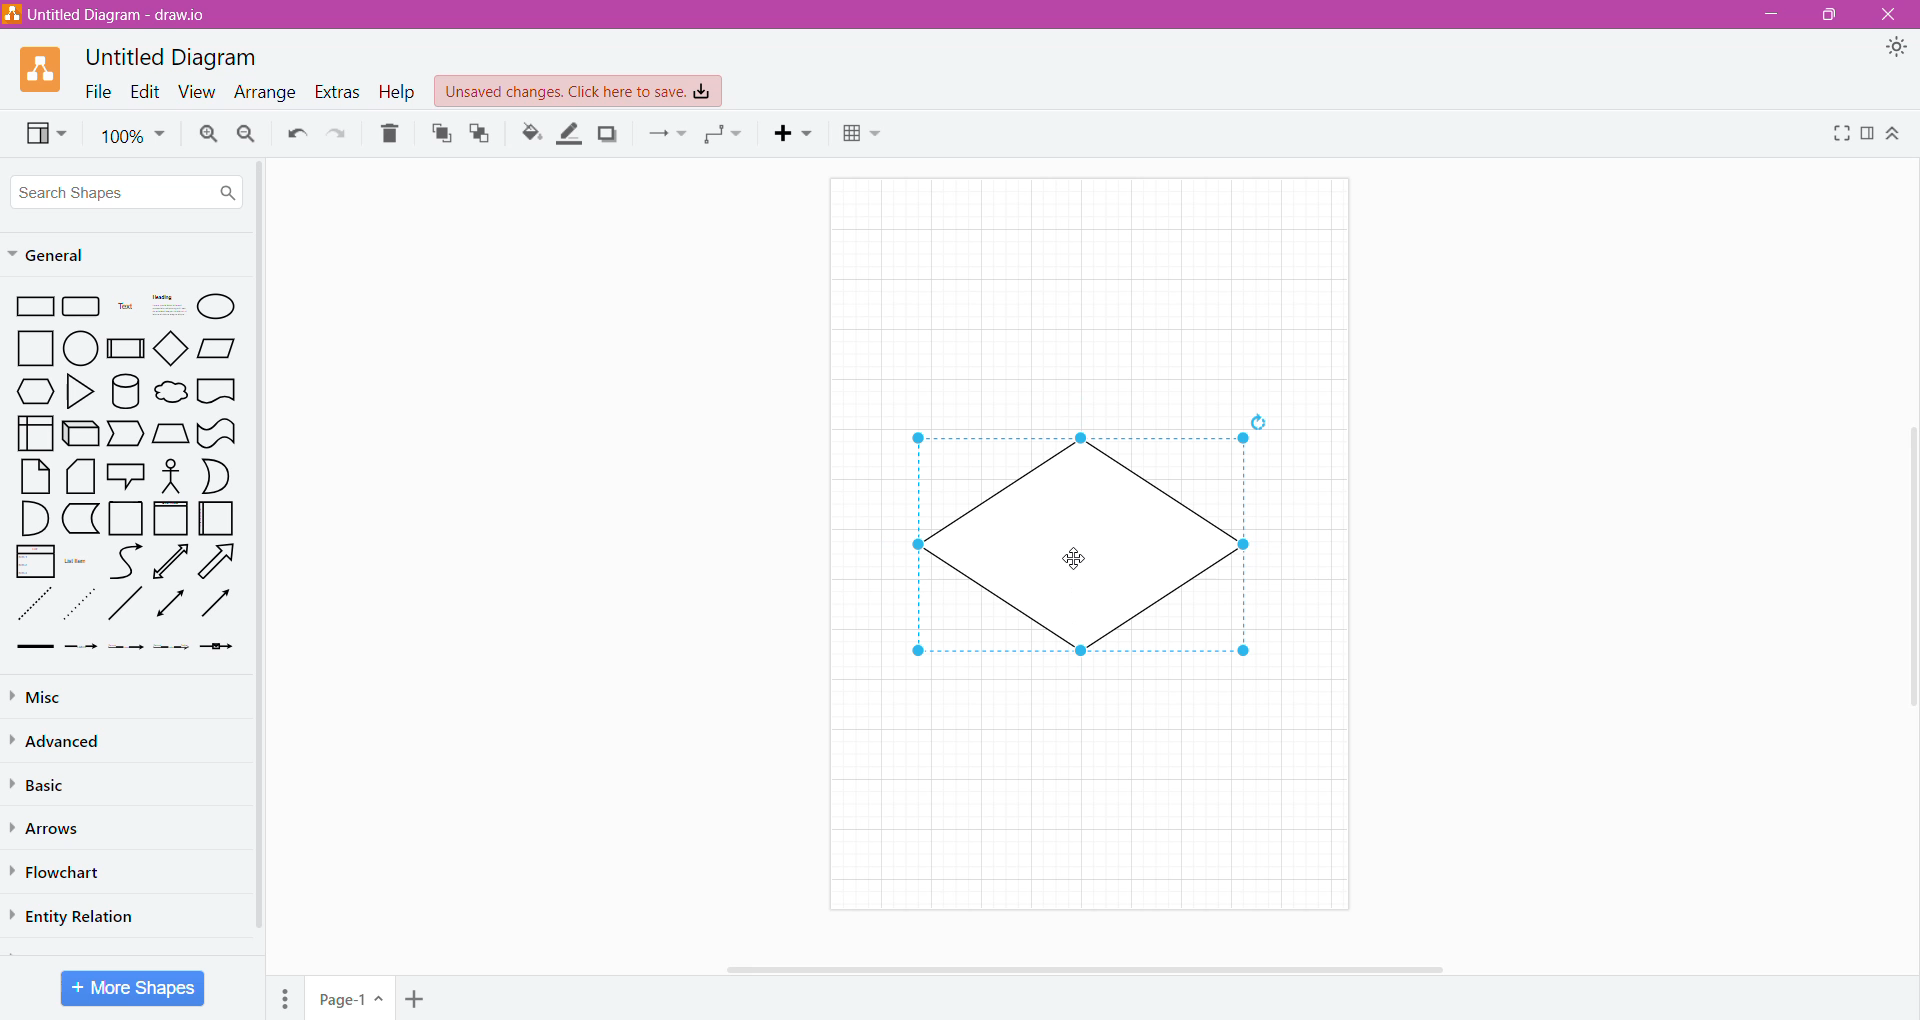 The width and height of the screenshot is (1920, 1020). I want to click on Dashed Line, so click(35, 609).